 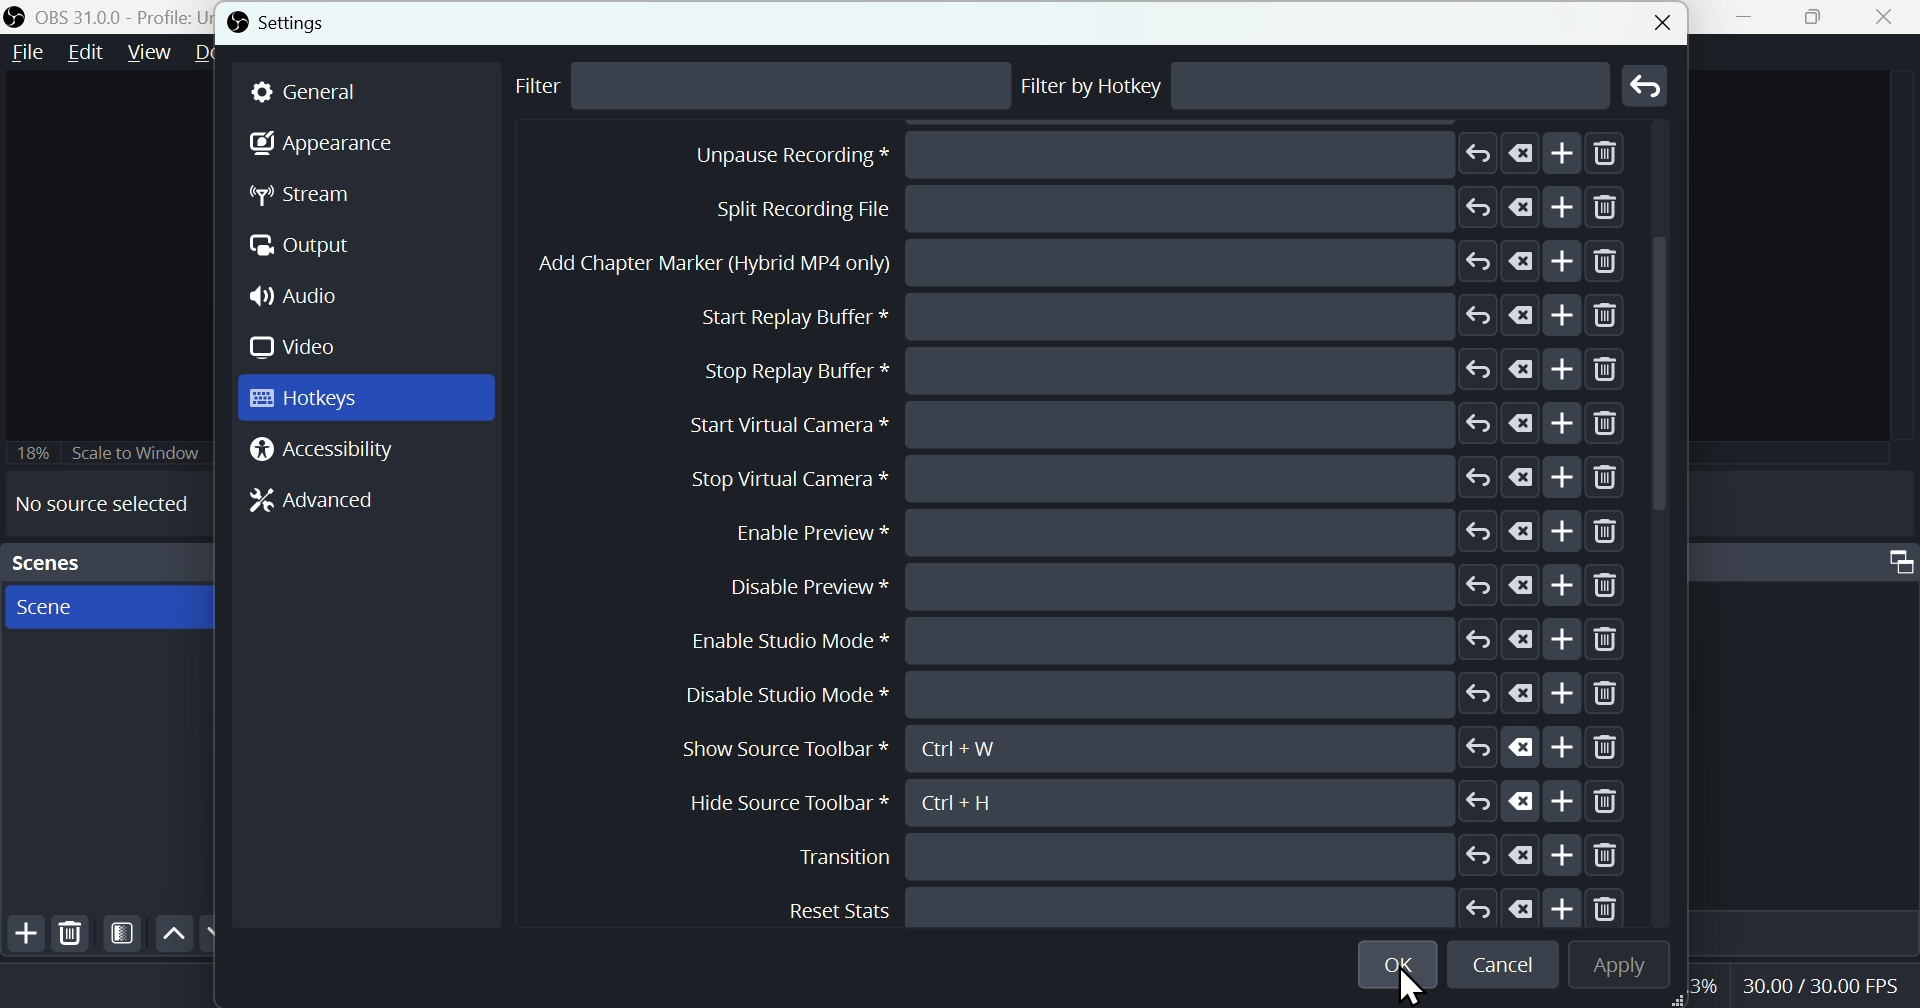 I want to click on Filter by hotkey, so click(x=1093, y=86).